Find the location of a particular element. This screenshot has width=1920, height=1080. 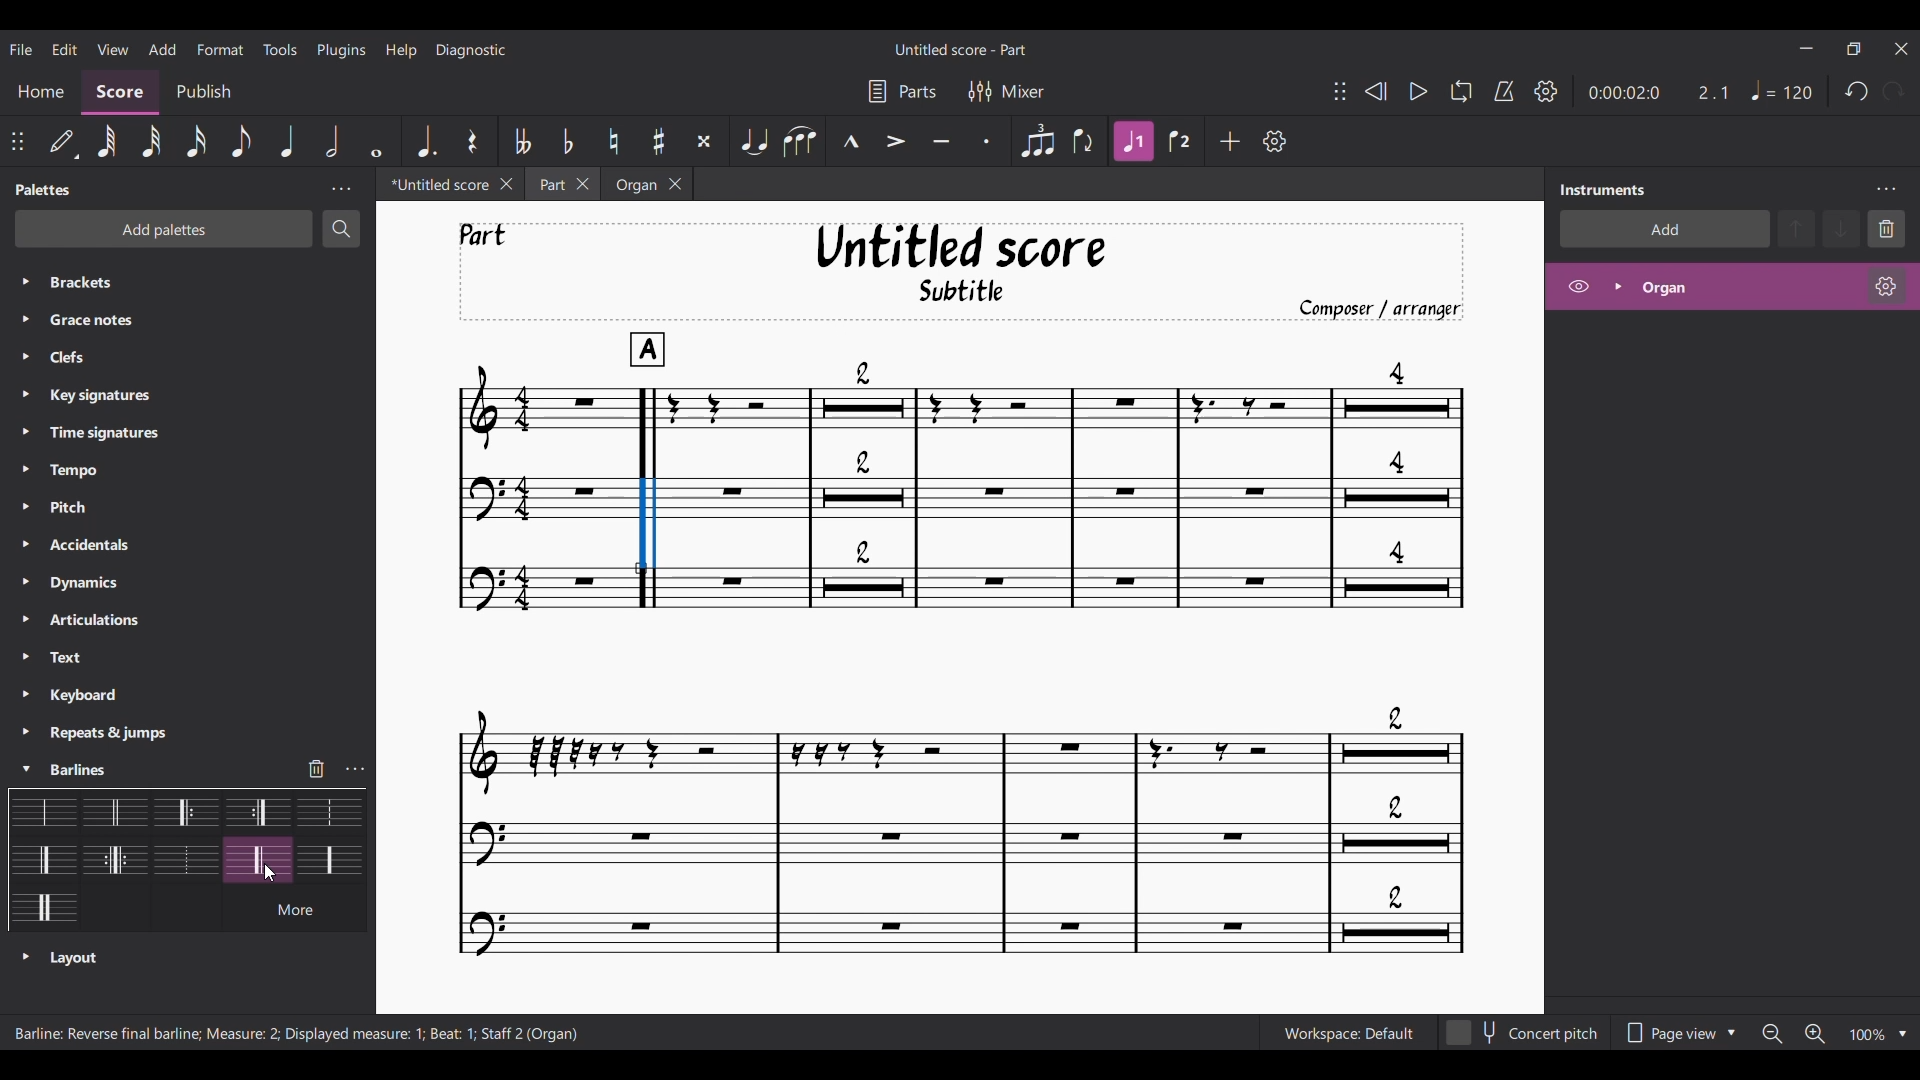

Part tab is located at coordinates (550, 184).